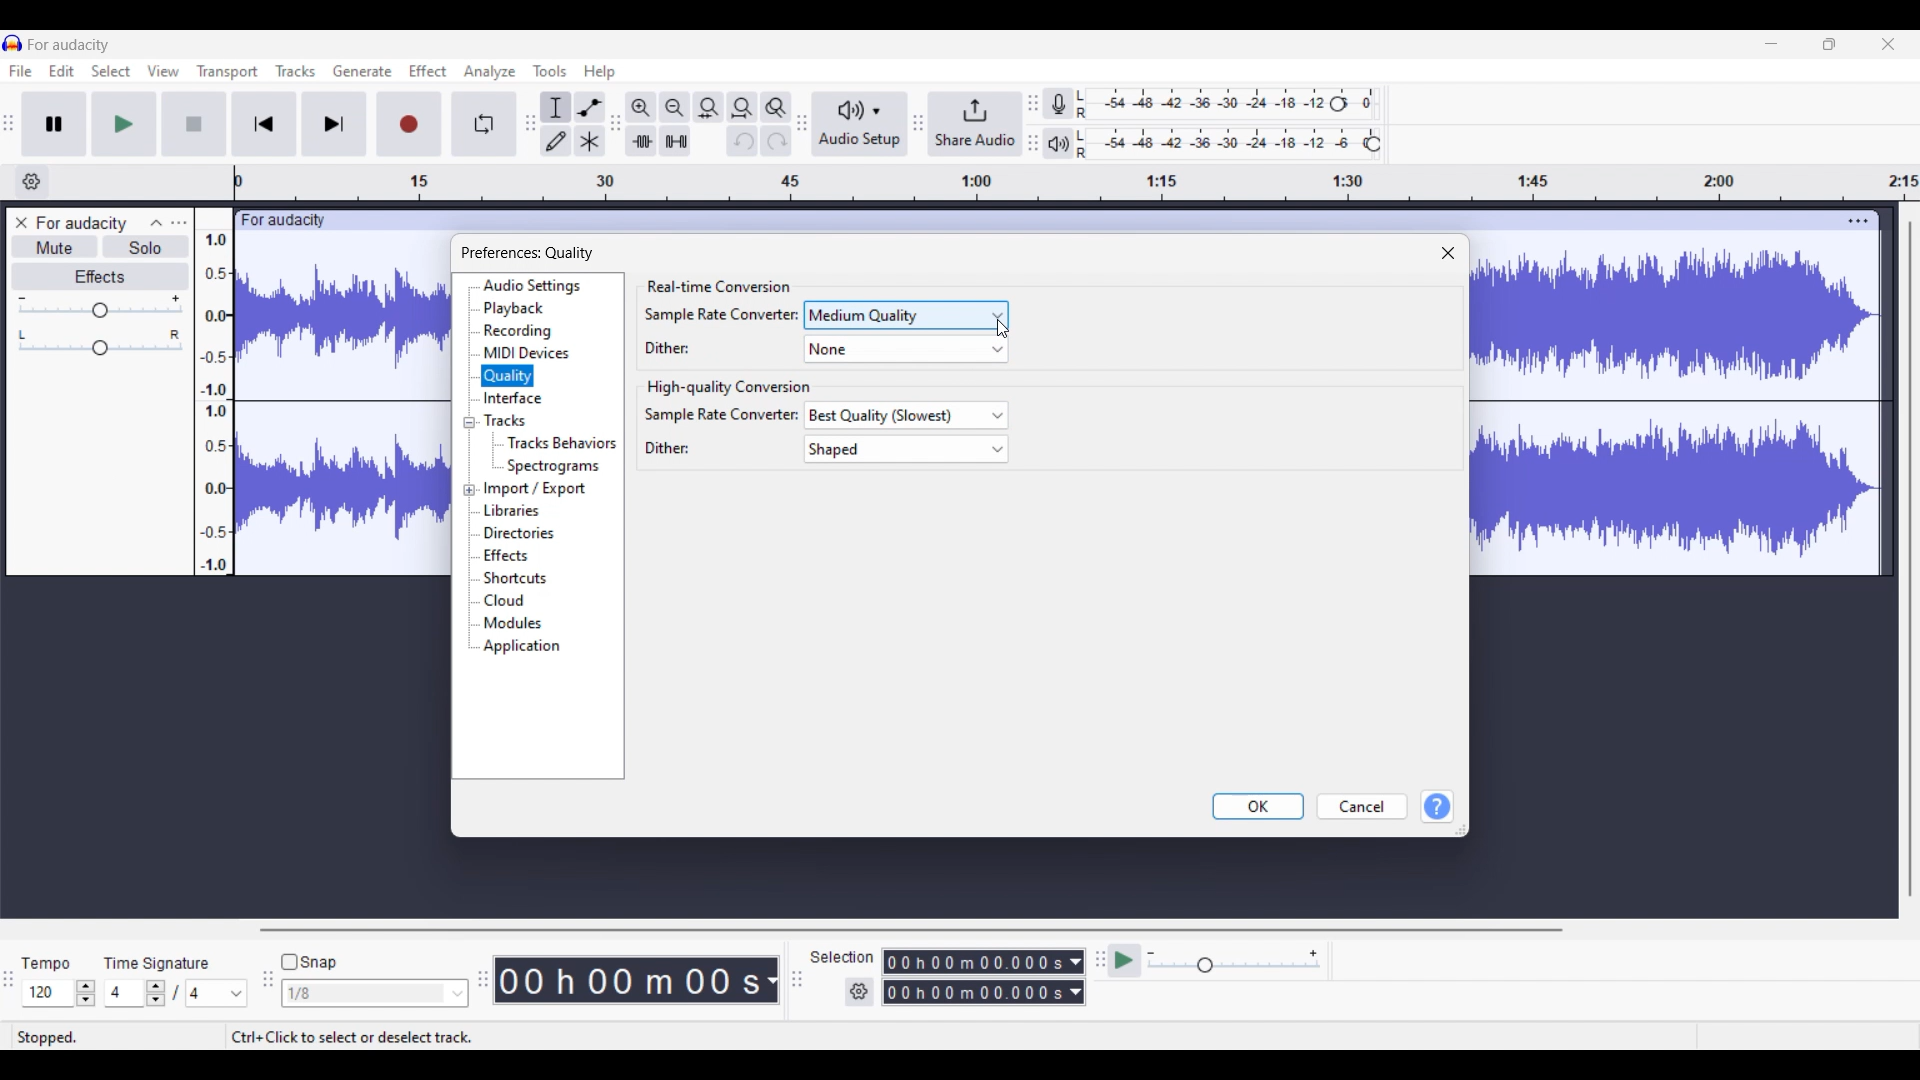 This screenshot has height=1080, width=1920. What do you see at coordinates (554, 467) in the screenshot?
I see `Spectograms` at bounding box center [554, 467].